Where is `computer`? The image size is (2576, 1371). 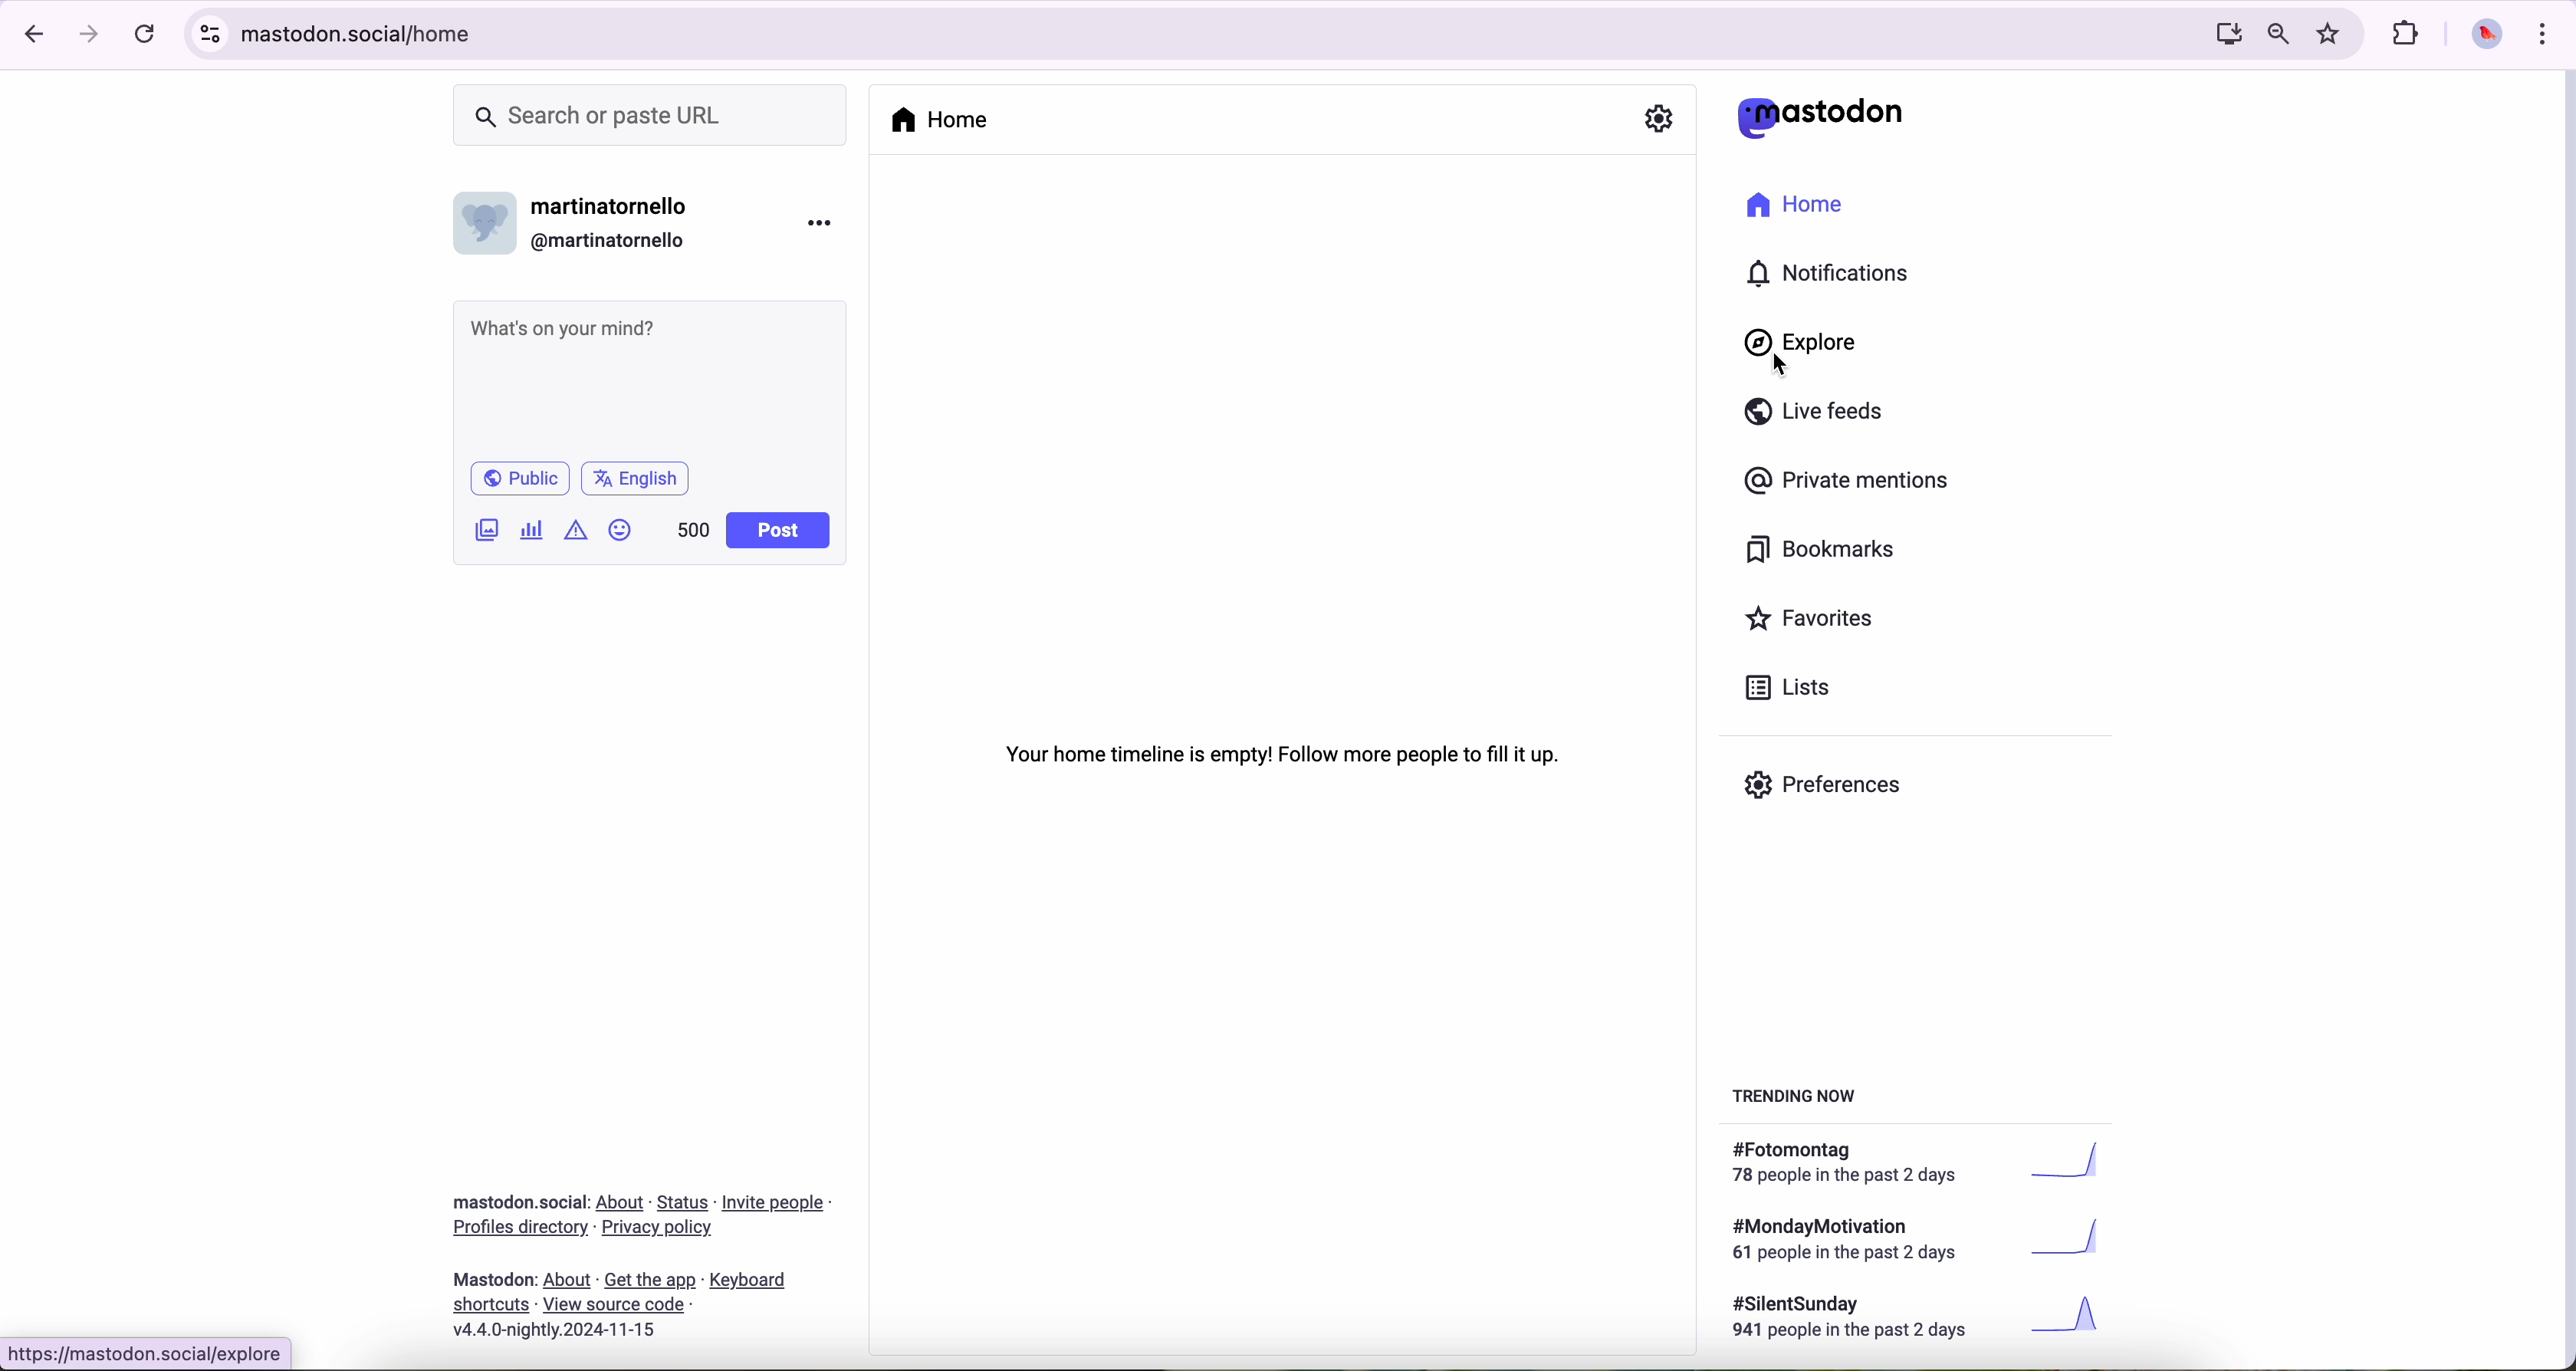 computer is located at coordinates (2220, 33).